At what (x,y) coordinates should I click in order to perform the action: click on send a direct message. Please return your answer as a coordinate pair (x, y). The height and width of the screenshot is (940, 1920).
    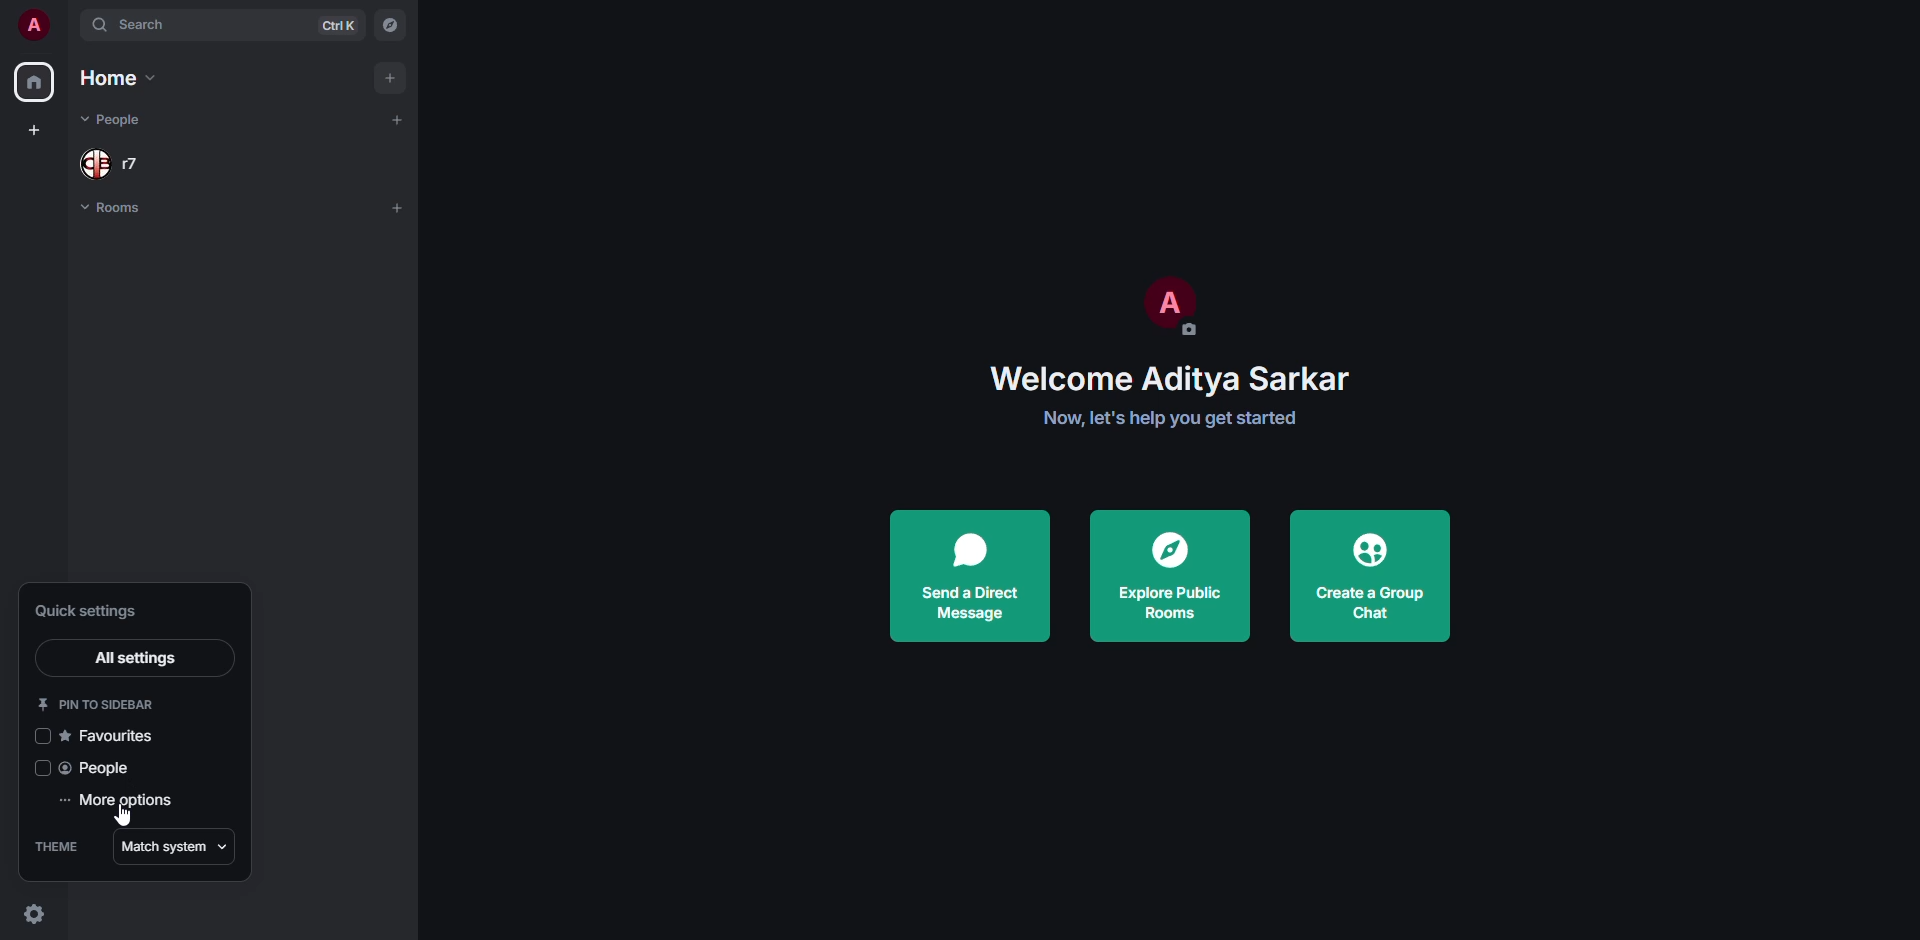
    Looking at the image, I should click on (974, 573).